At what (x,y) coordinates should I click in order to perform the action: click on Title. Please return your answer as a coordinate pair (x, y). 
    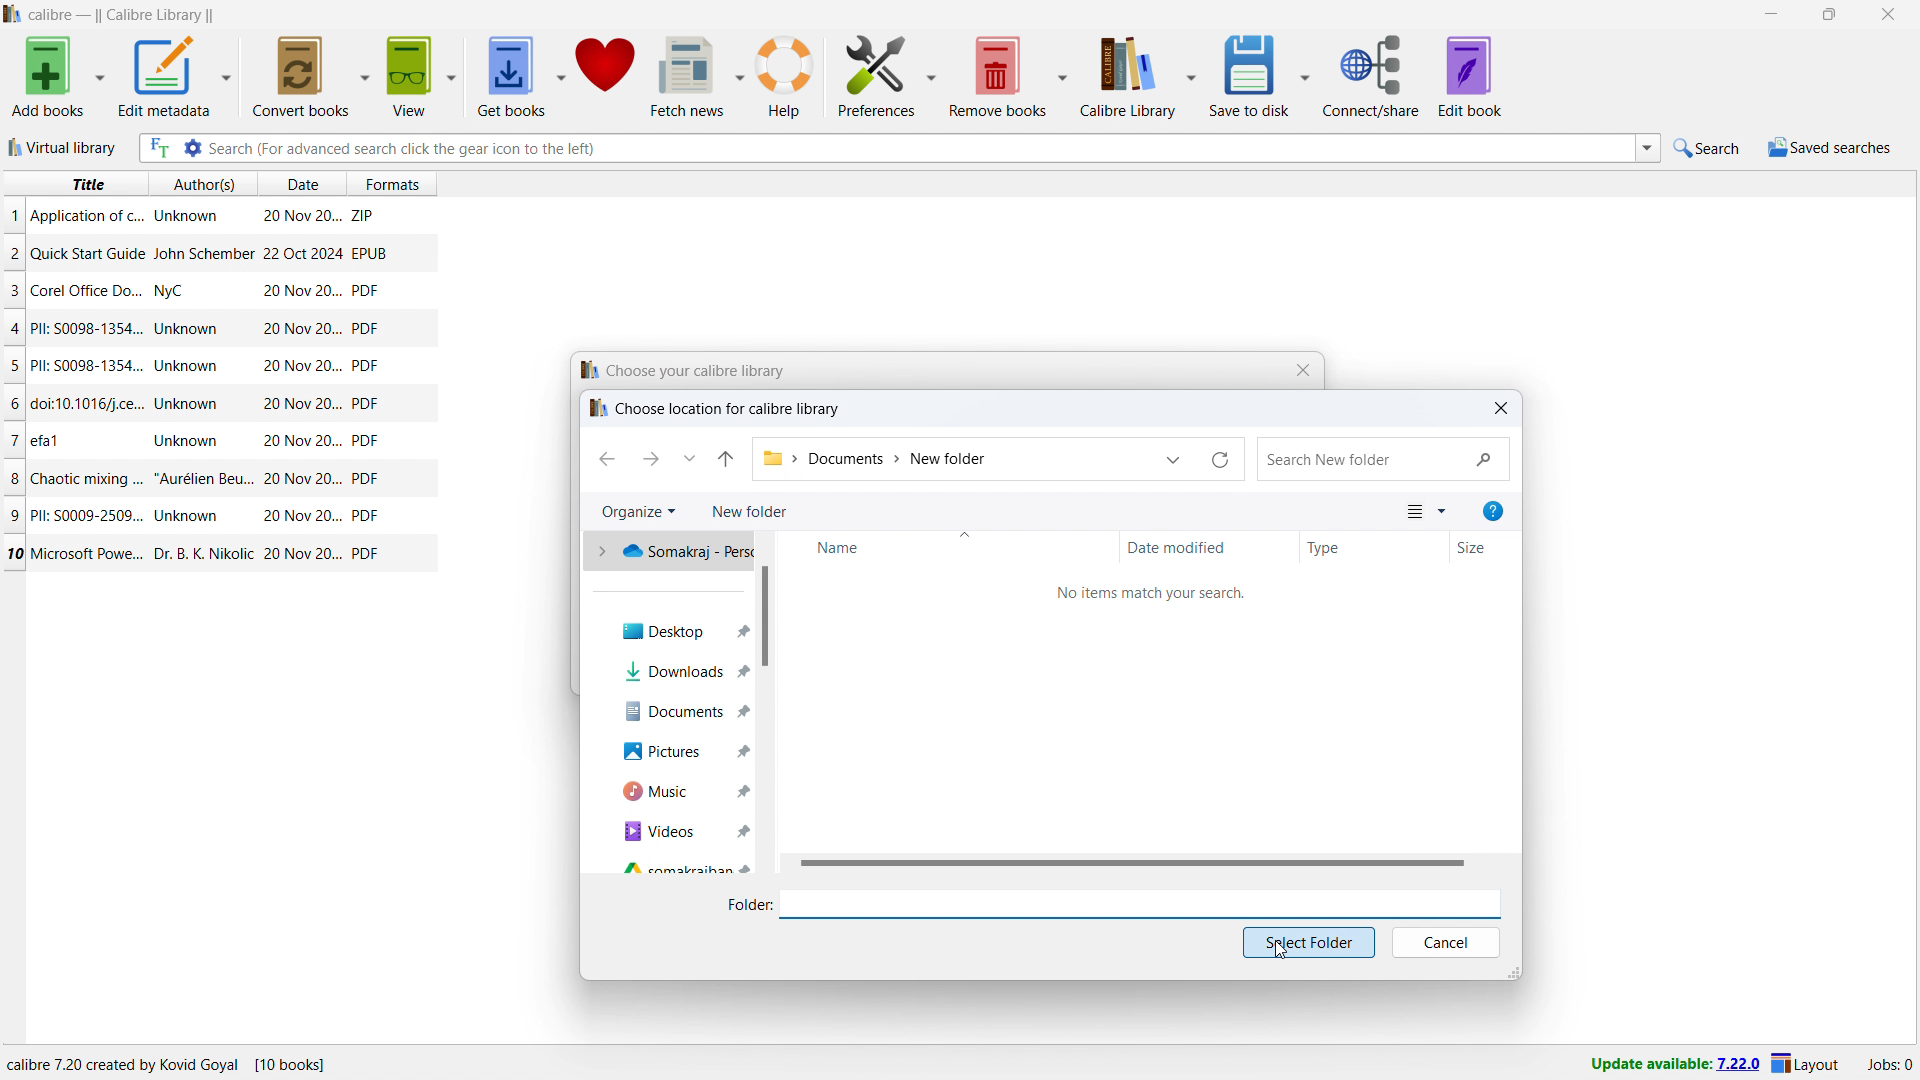
    Looking at the image, I should click on (89, 365).